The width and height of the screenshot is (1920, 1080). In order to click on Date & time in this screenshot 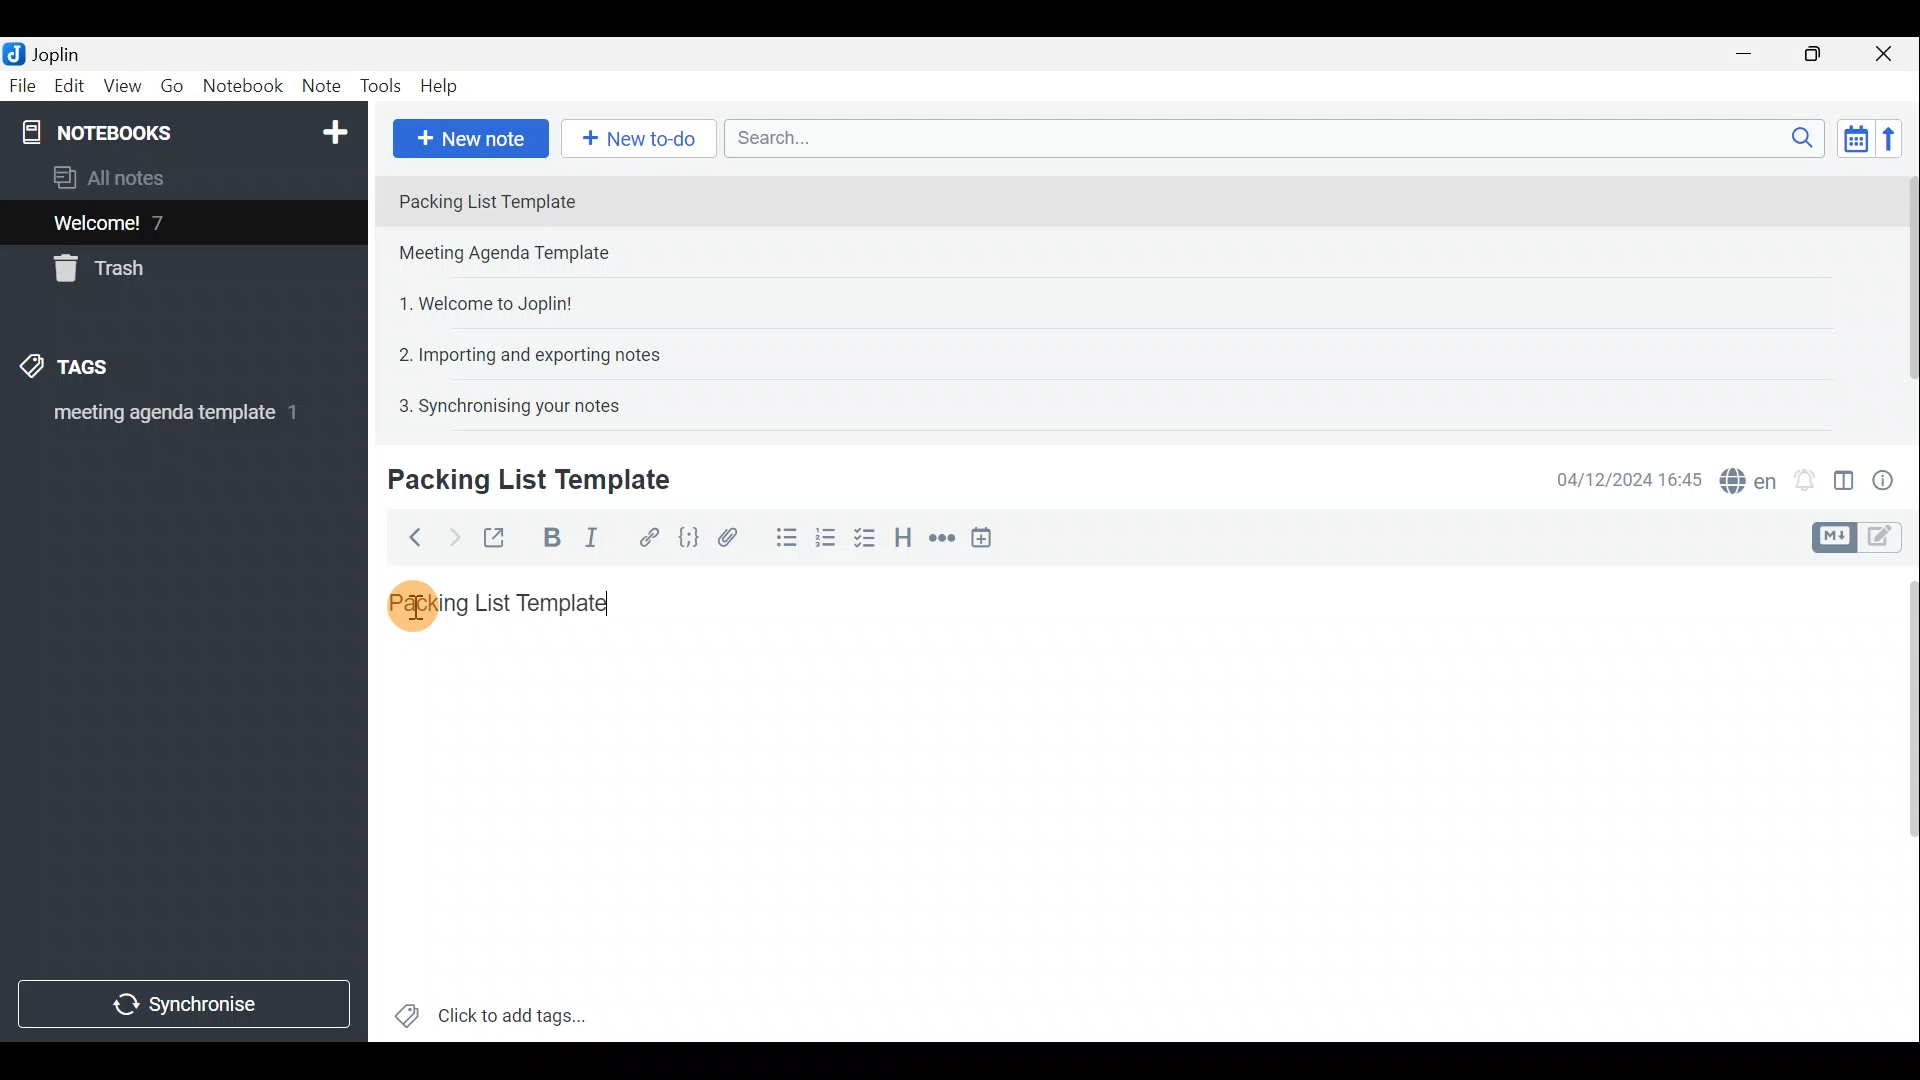, I will do `click(1629, 478)`.